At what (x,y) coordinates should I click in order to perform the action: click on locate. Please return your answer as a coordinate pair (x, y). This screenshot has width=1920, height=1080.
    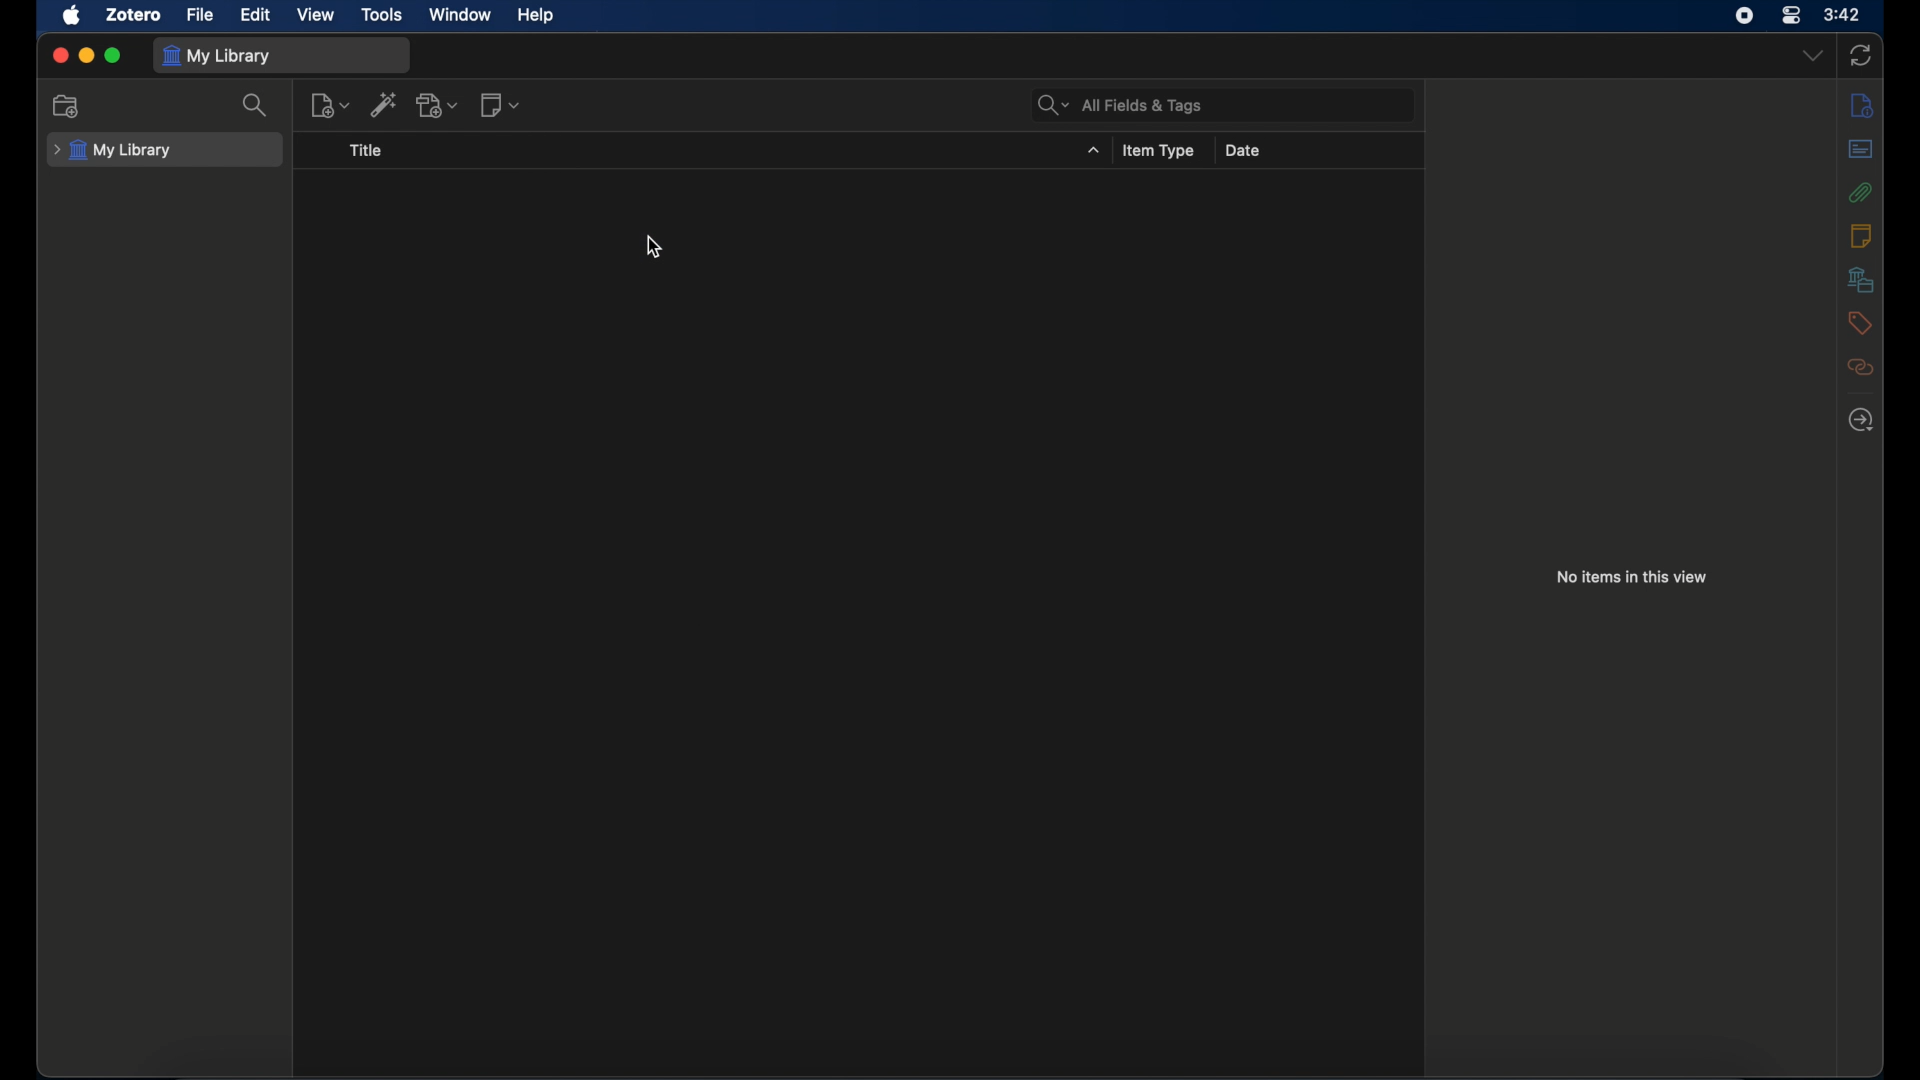
    Looking at the image, I should click on (1860, 418).